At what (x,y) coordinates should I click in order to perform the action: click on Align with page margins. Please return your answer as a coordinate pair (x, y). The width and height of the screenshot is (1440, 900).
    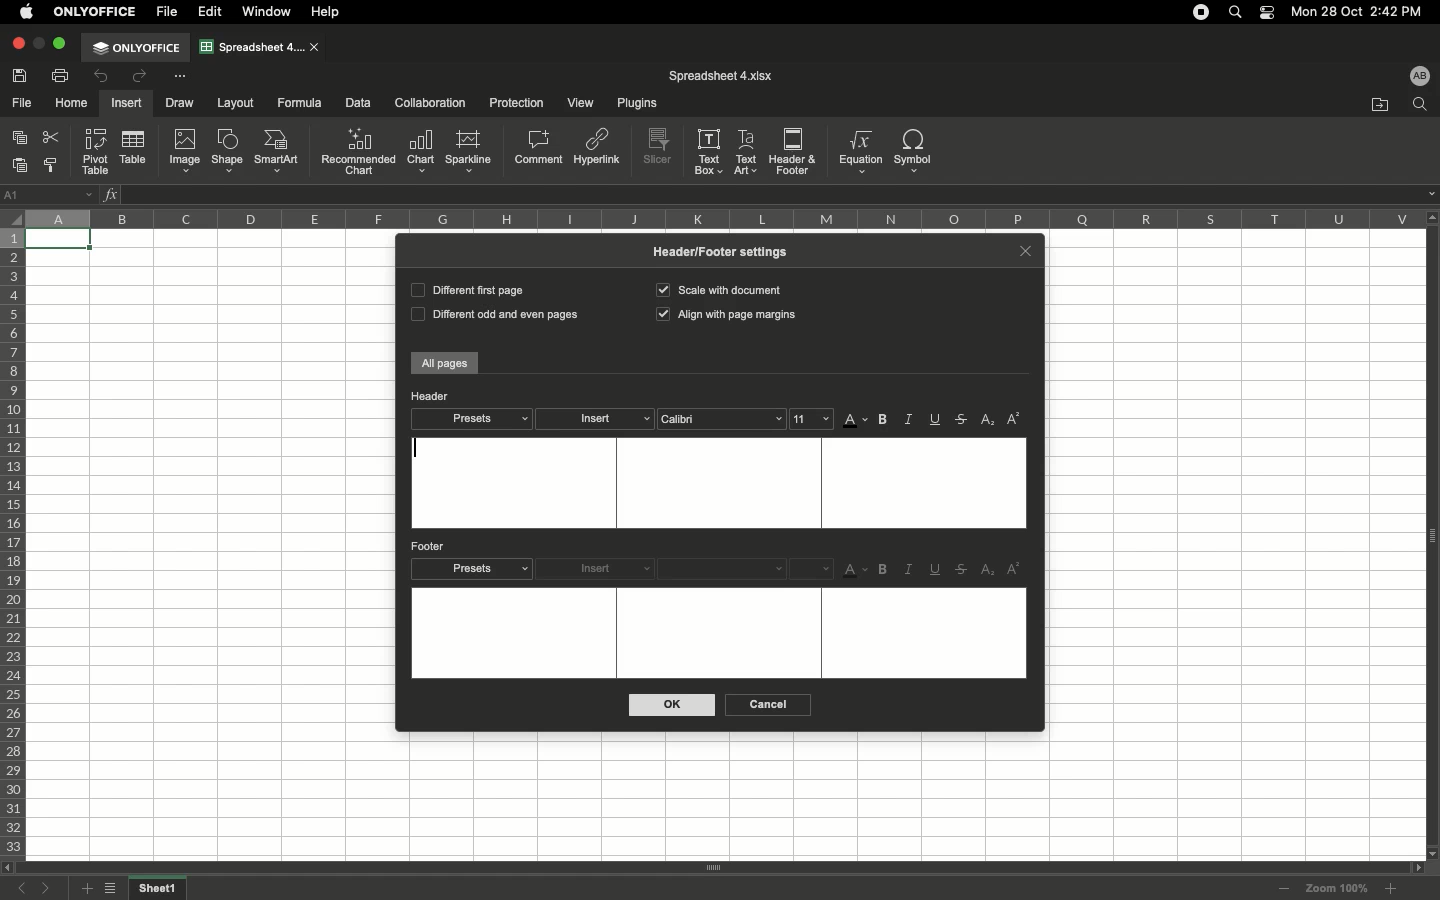
    Looking at the image, I should click on (728, 316).